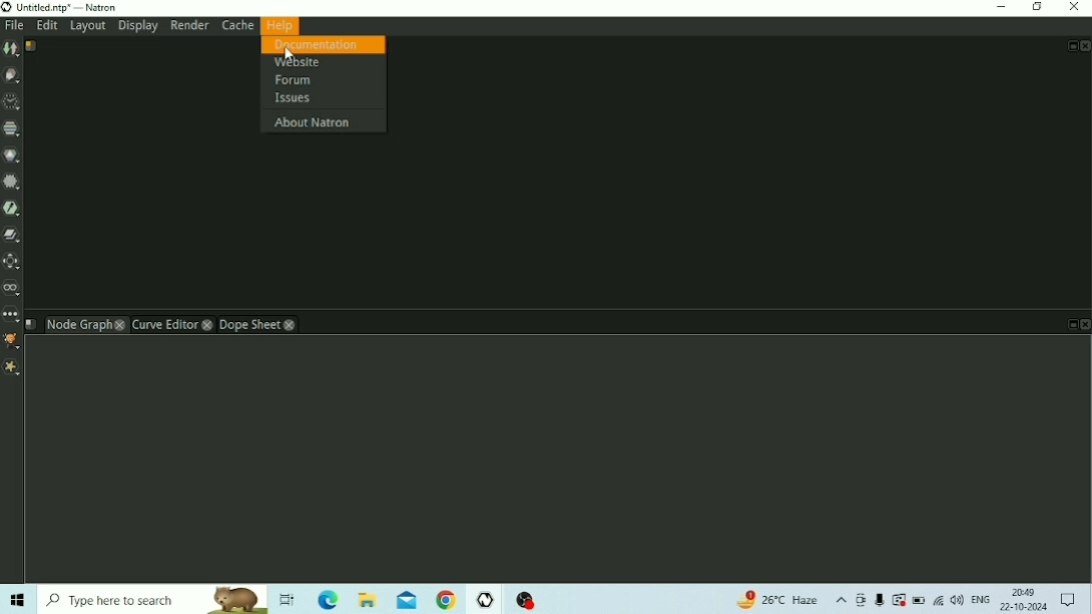  I want to click on Merge, so click(12, 235).